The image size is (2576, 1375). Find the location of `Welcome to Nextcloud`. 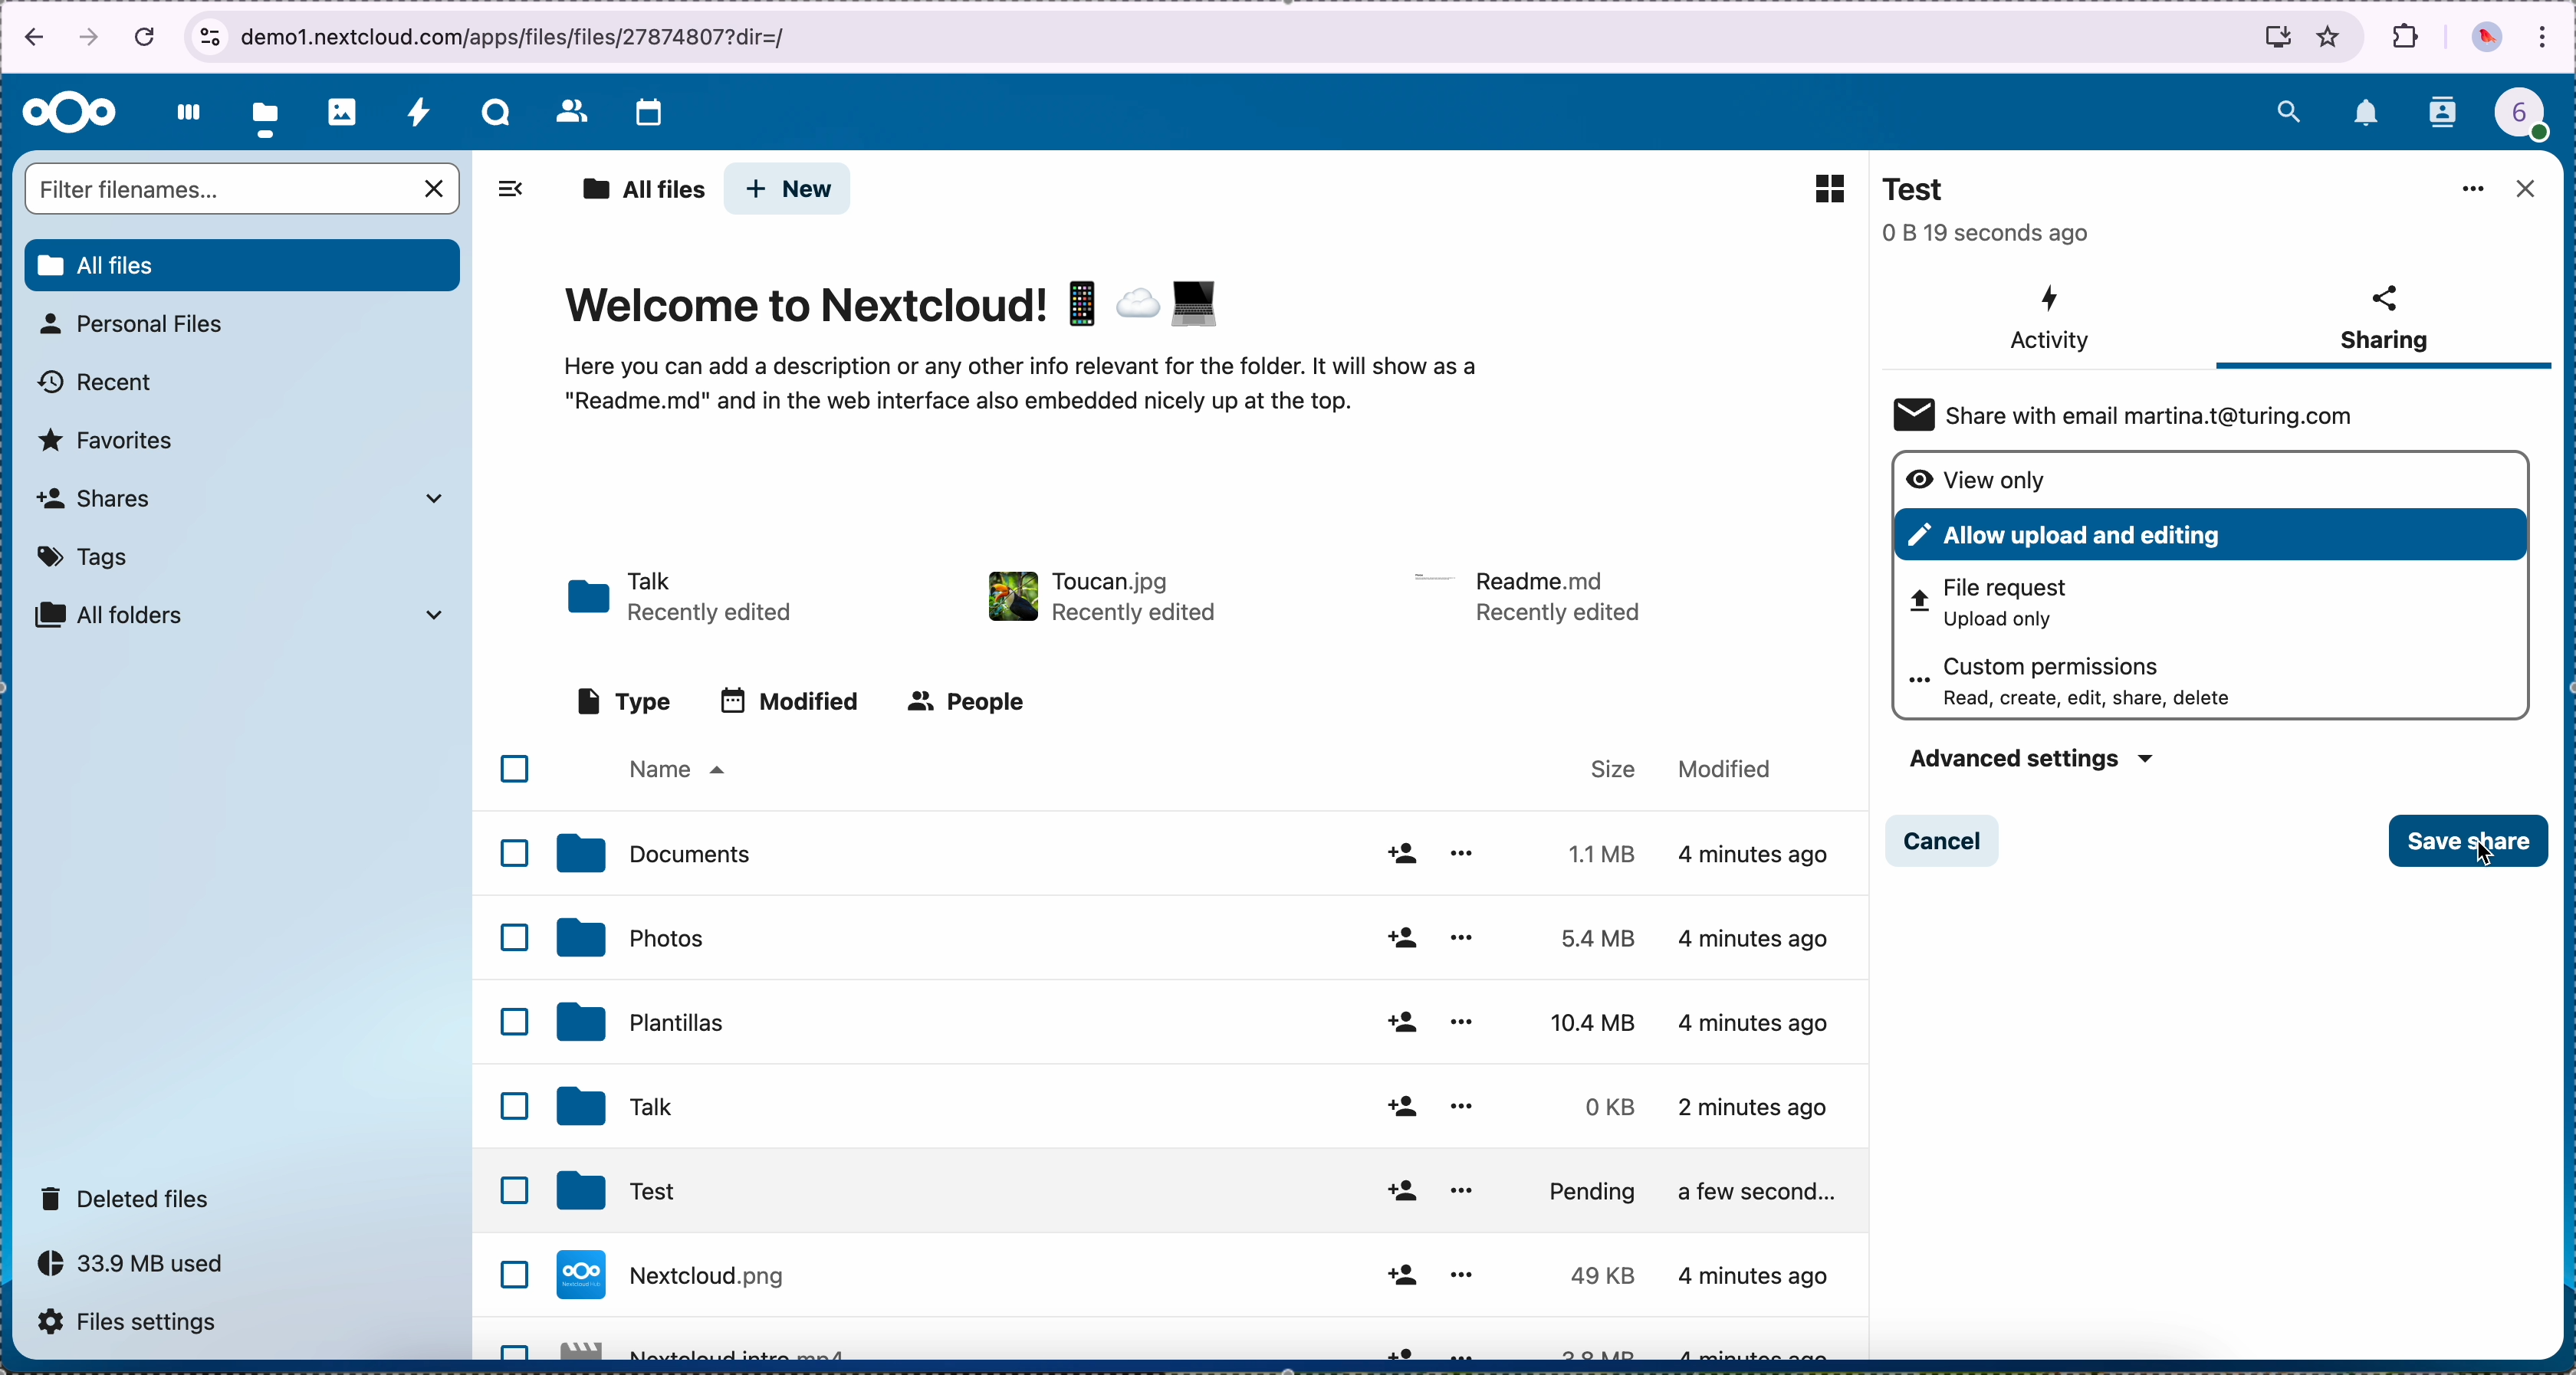

Welcome to Nextcloud is located at coordinates (897, 308).